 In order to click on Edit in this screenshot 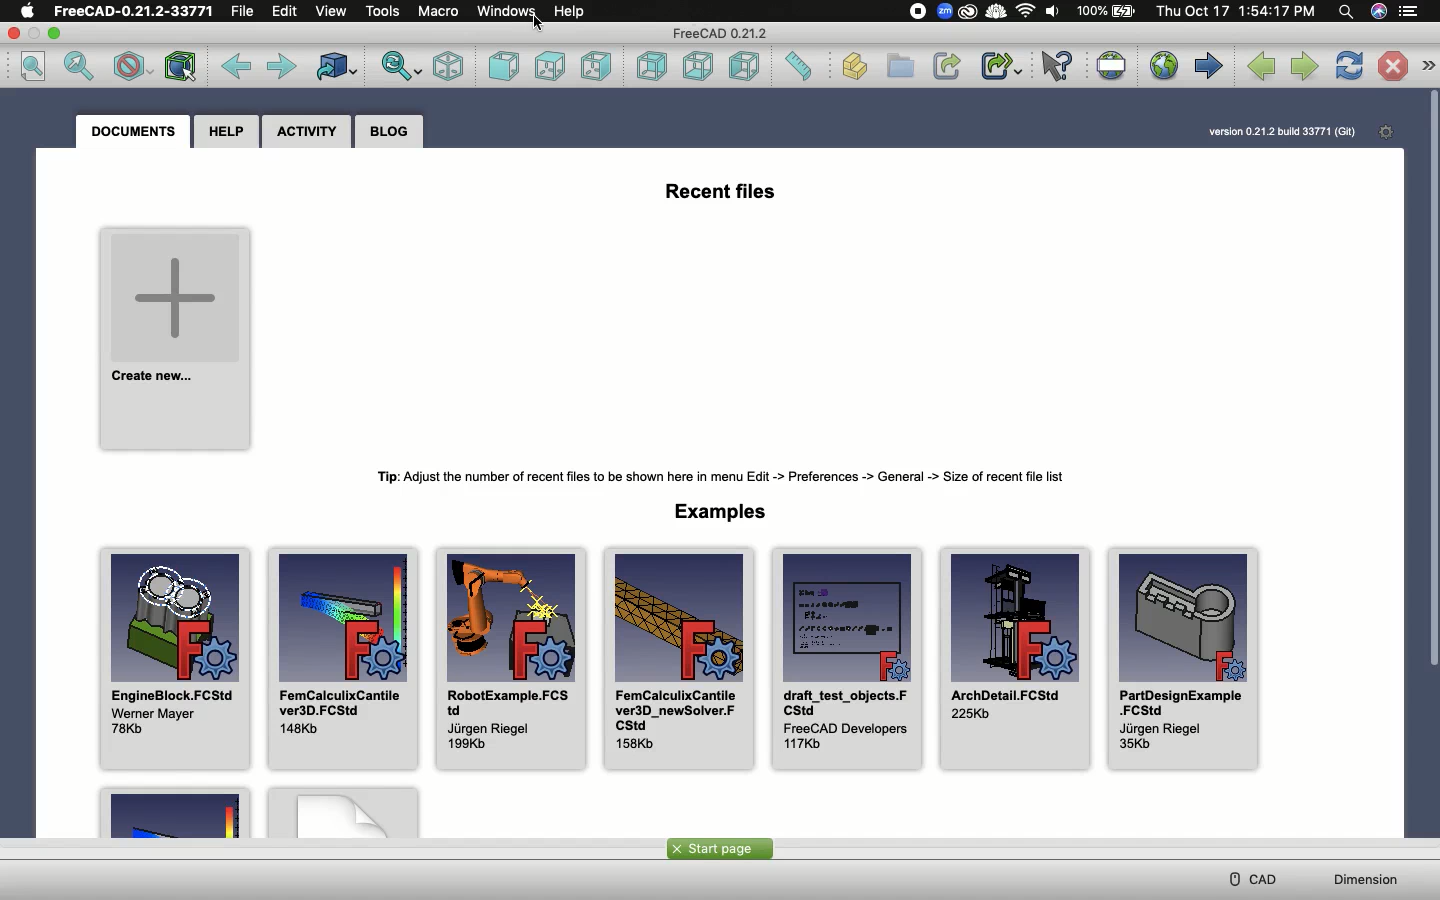, I will do `click(288, 12)`.